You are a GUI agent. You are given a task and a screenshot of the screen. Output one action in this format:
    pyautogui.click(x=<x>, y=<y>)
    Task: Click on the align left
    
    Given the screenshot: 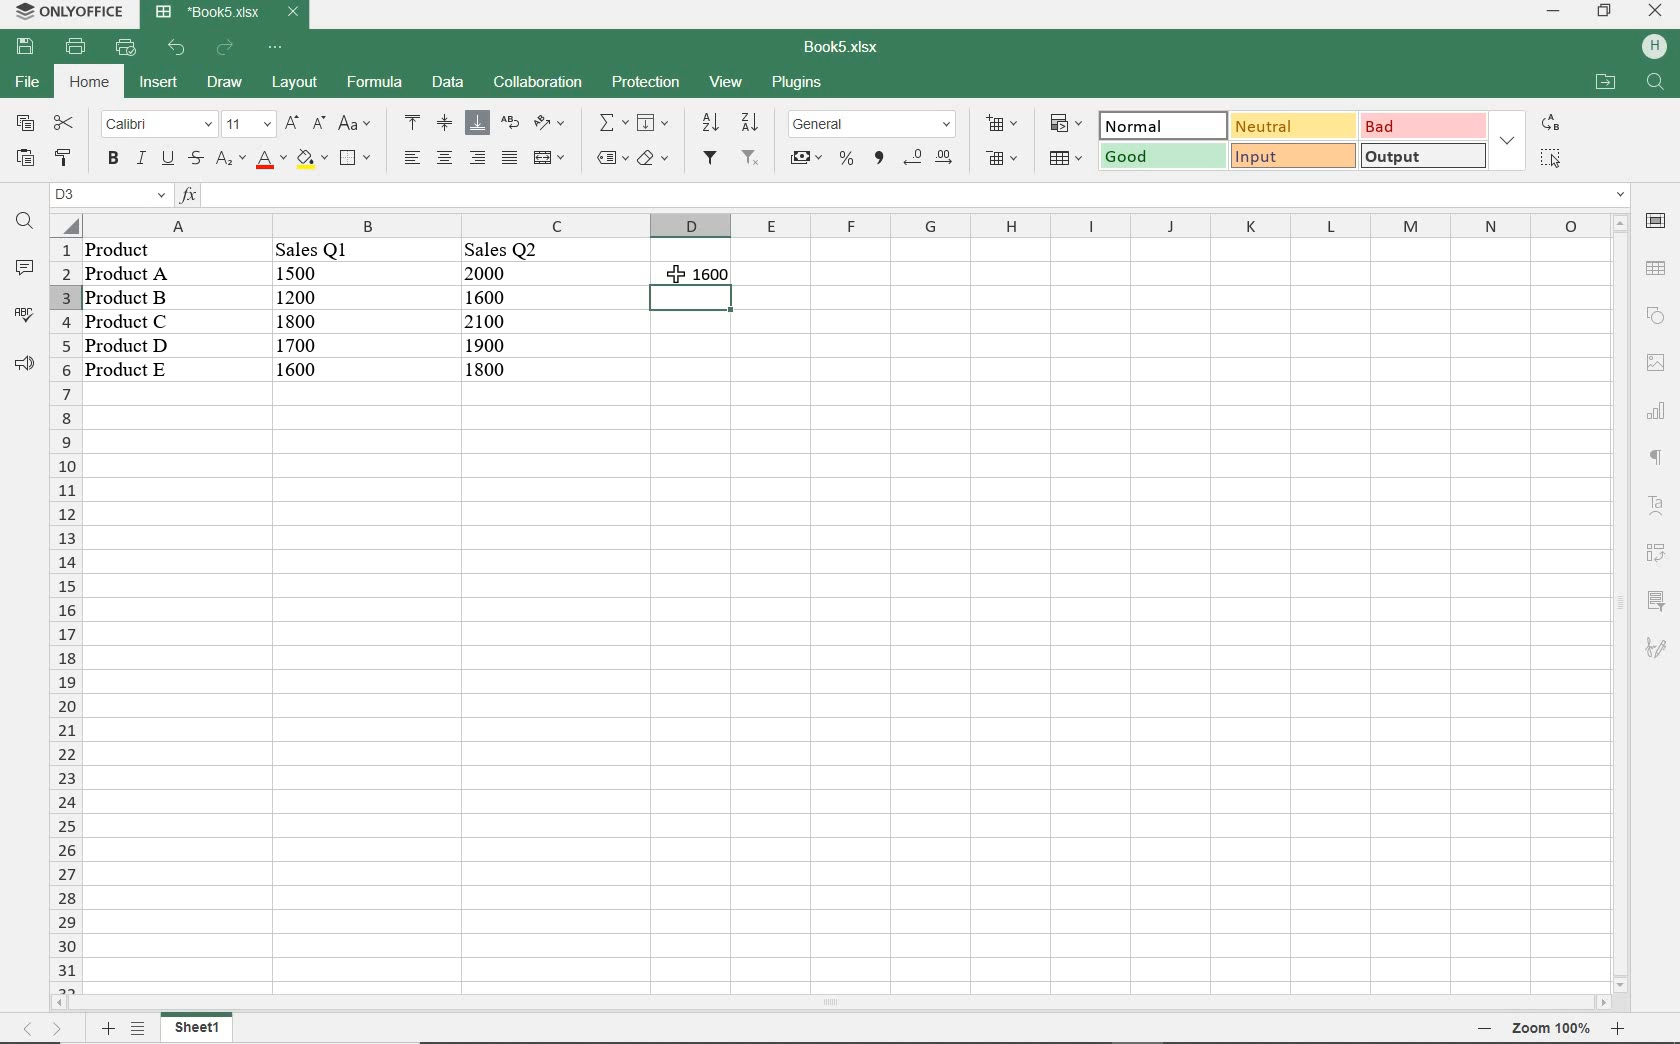 What is the action you would take?
    pyautogui.click(x=478, y=157)
    